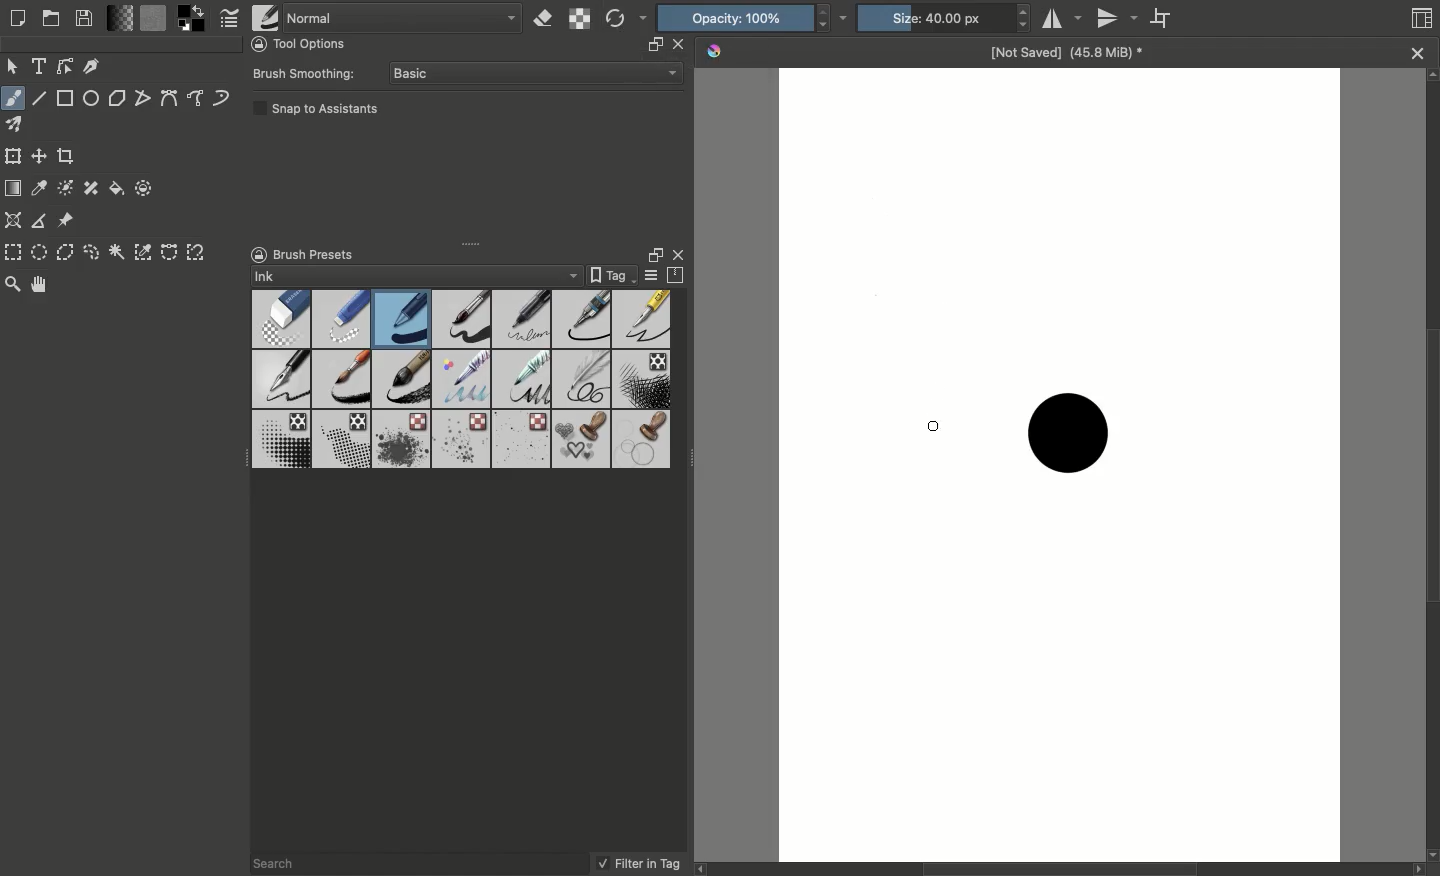 The image size is (1440, 876). Describe the element at coordinates (284, 862) in the screenshot. I see `Search` at that location.